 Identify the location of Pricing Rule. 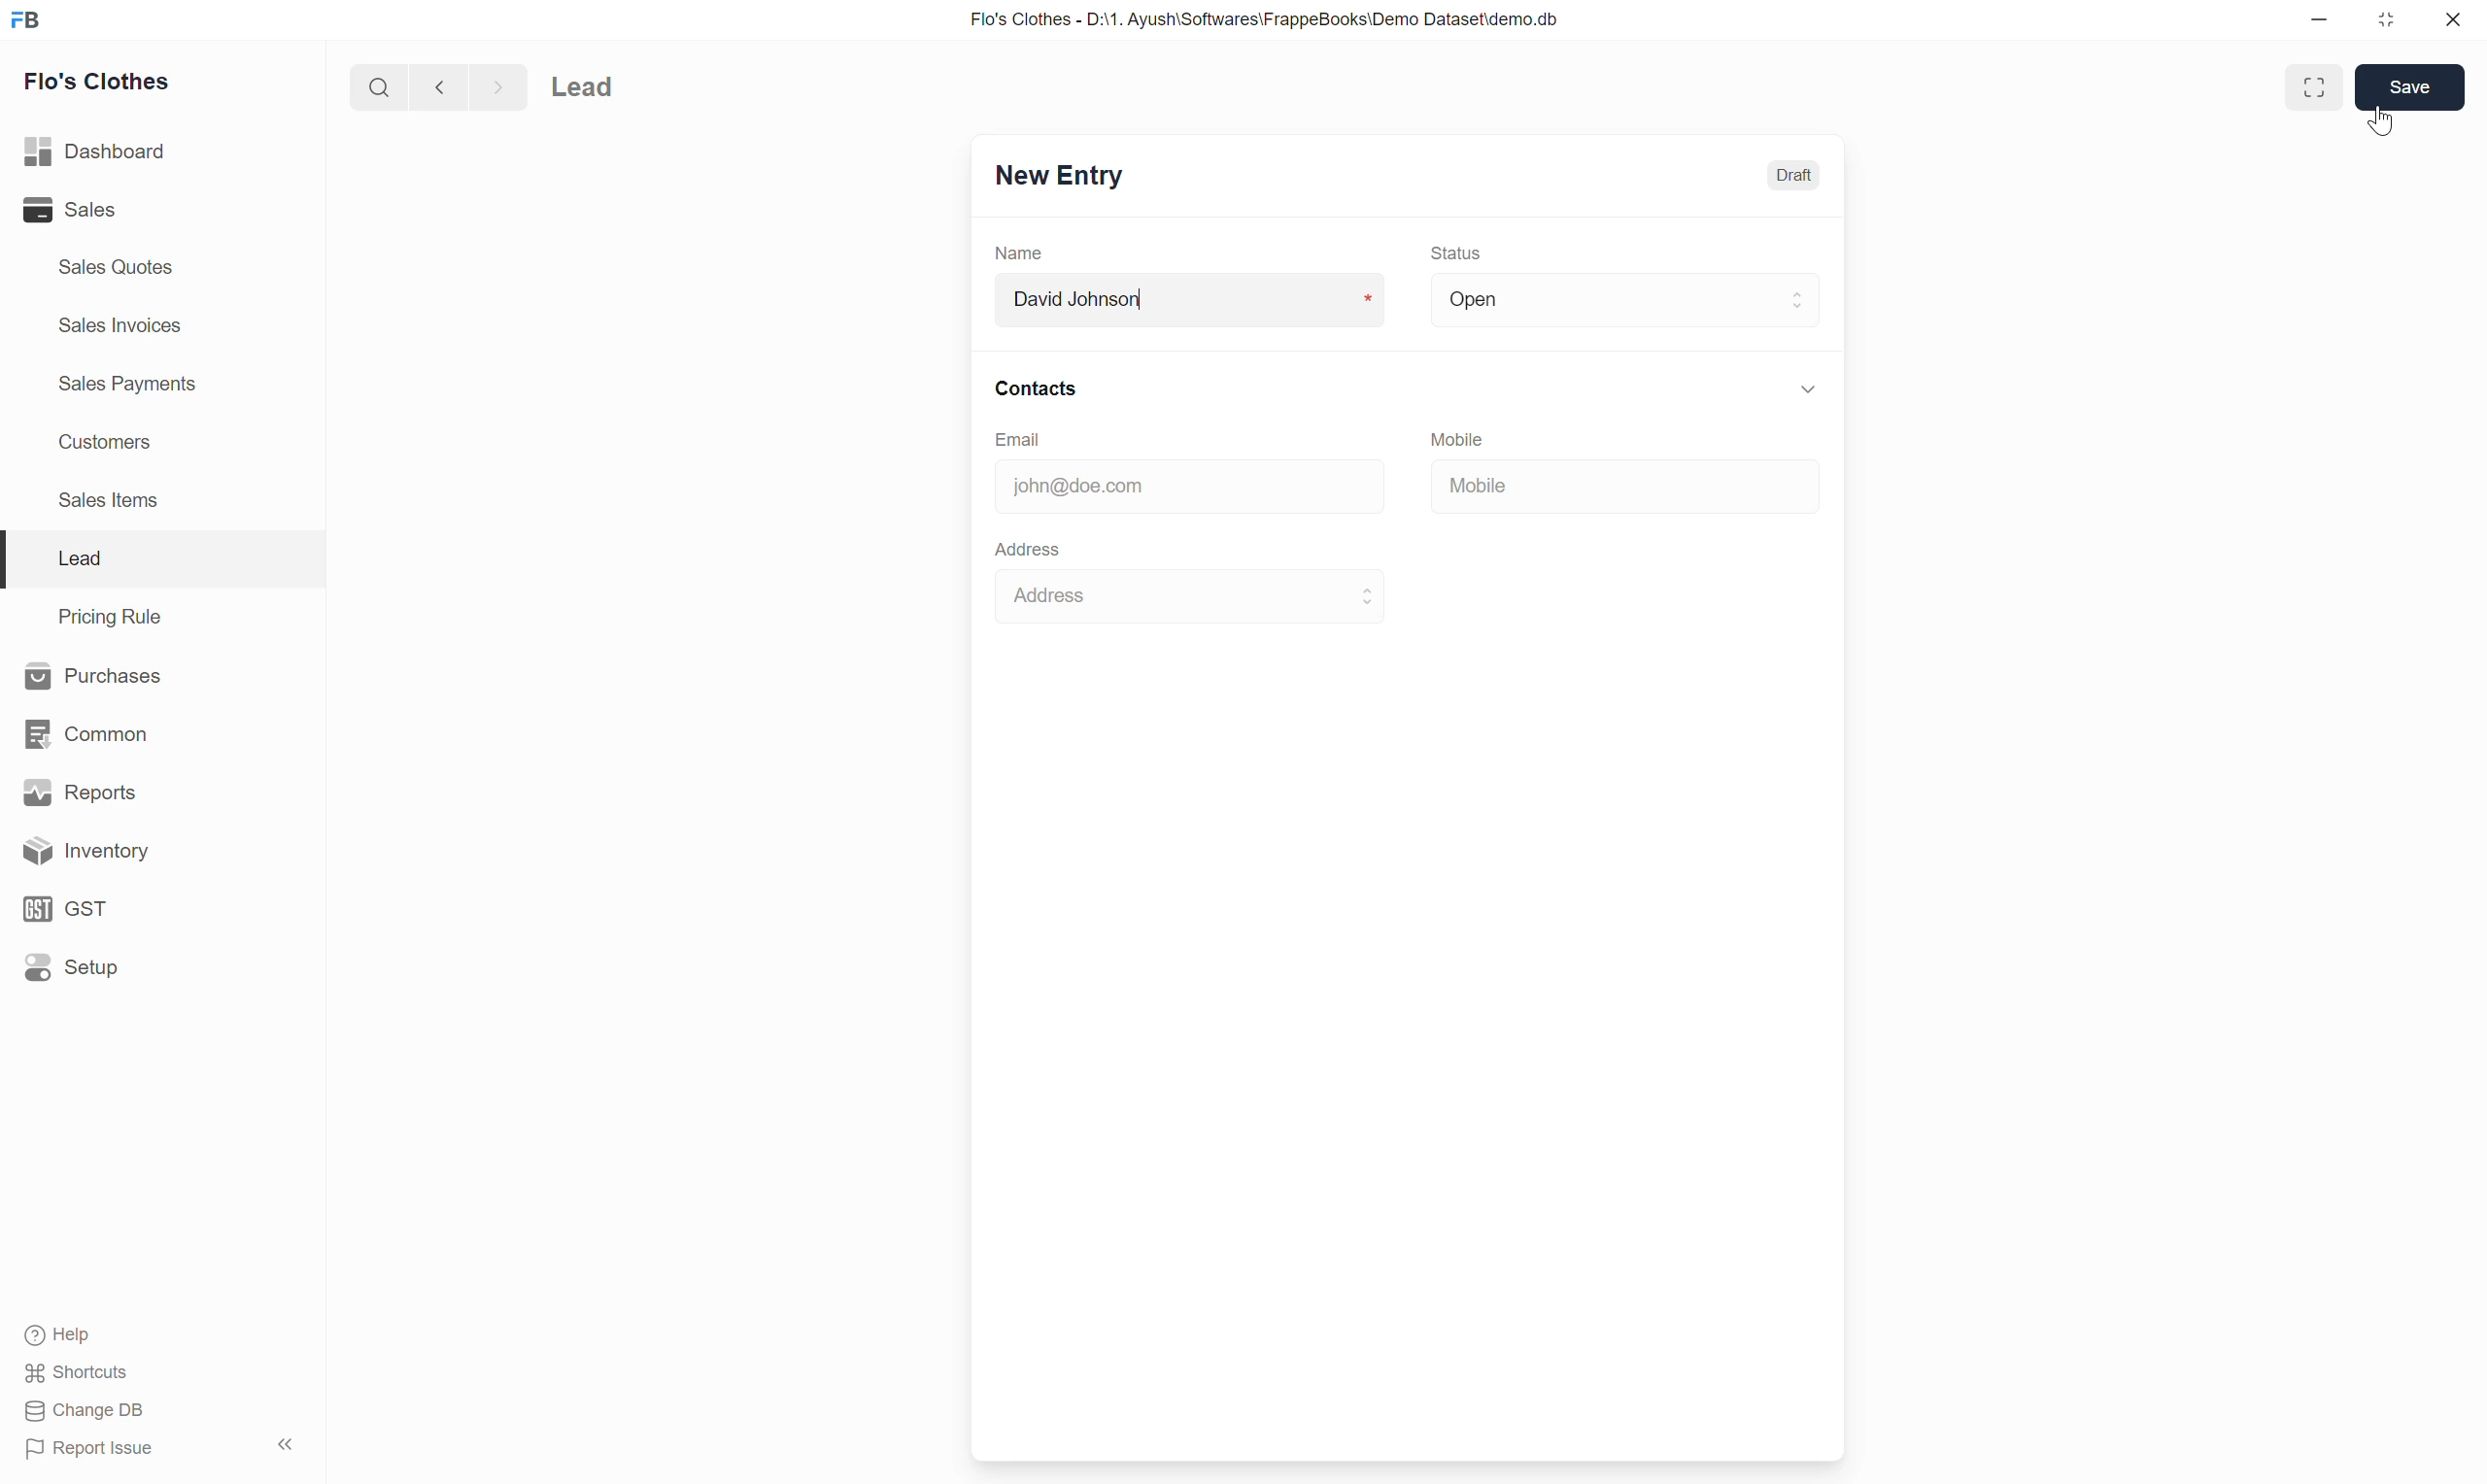
(107, 615).